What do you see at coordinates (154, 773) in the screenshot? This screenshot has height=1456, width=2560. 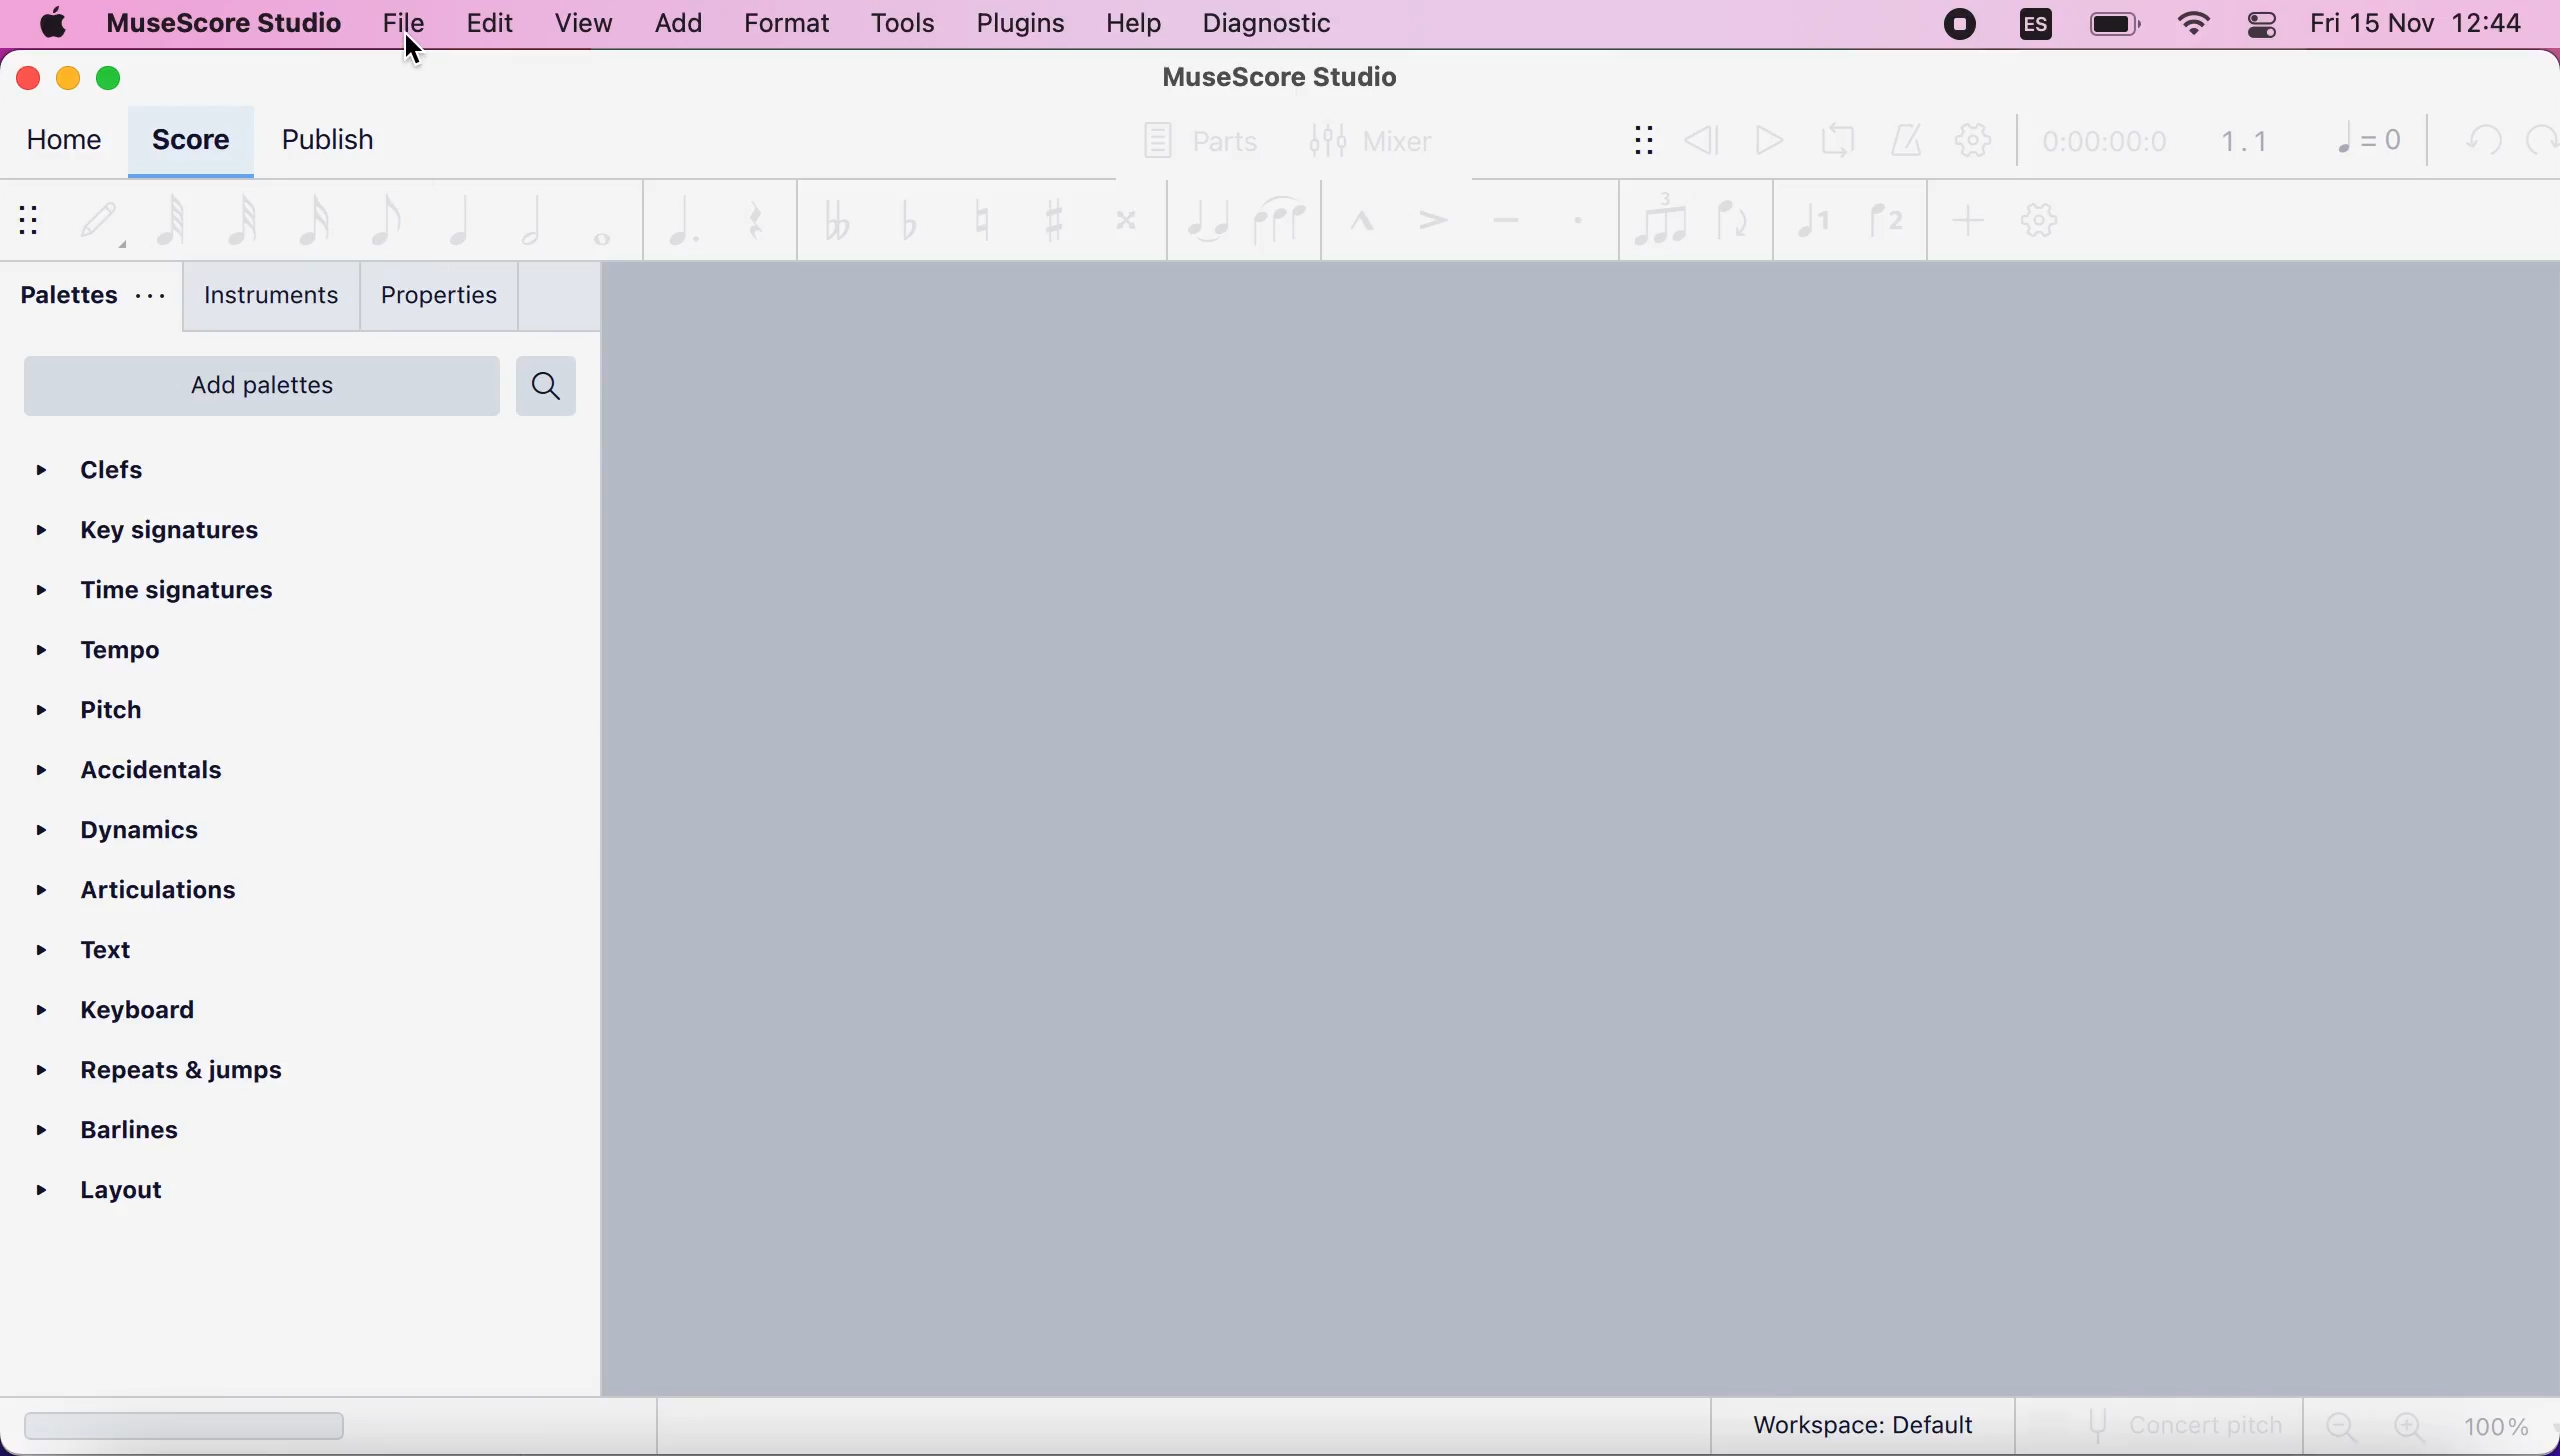 I see `accidentals` at bounding box center [154, 773].